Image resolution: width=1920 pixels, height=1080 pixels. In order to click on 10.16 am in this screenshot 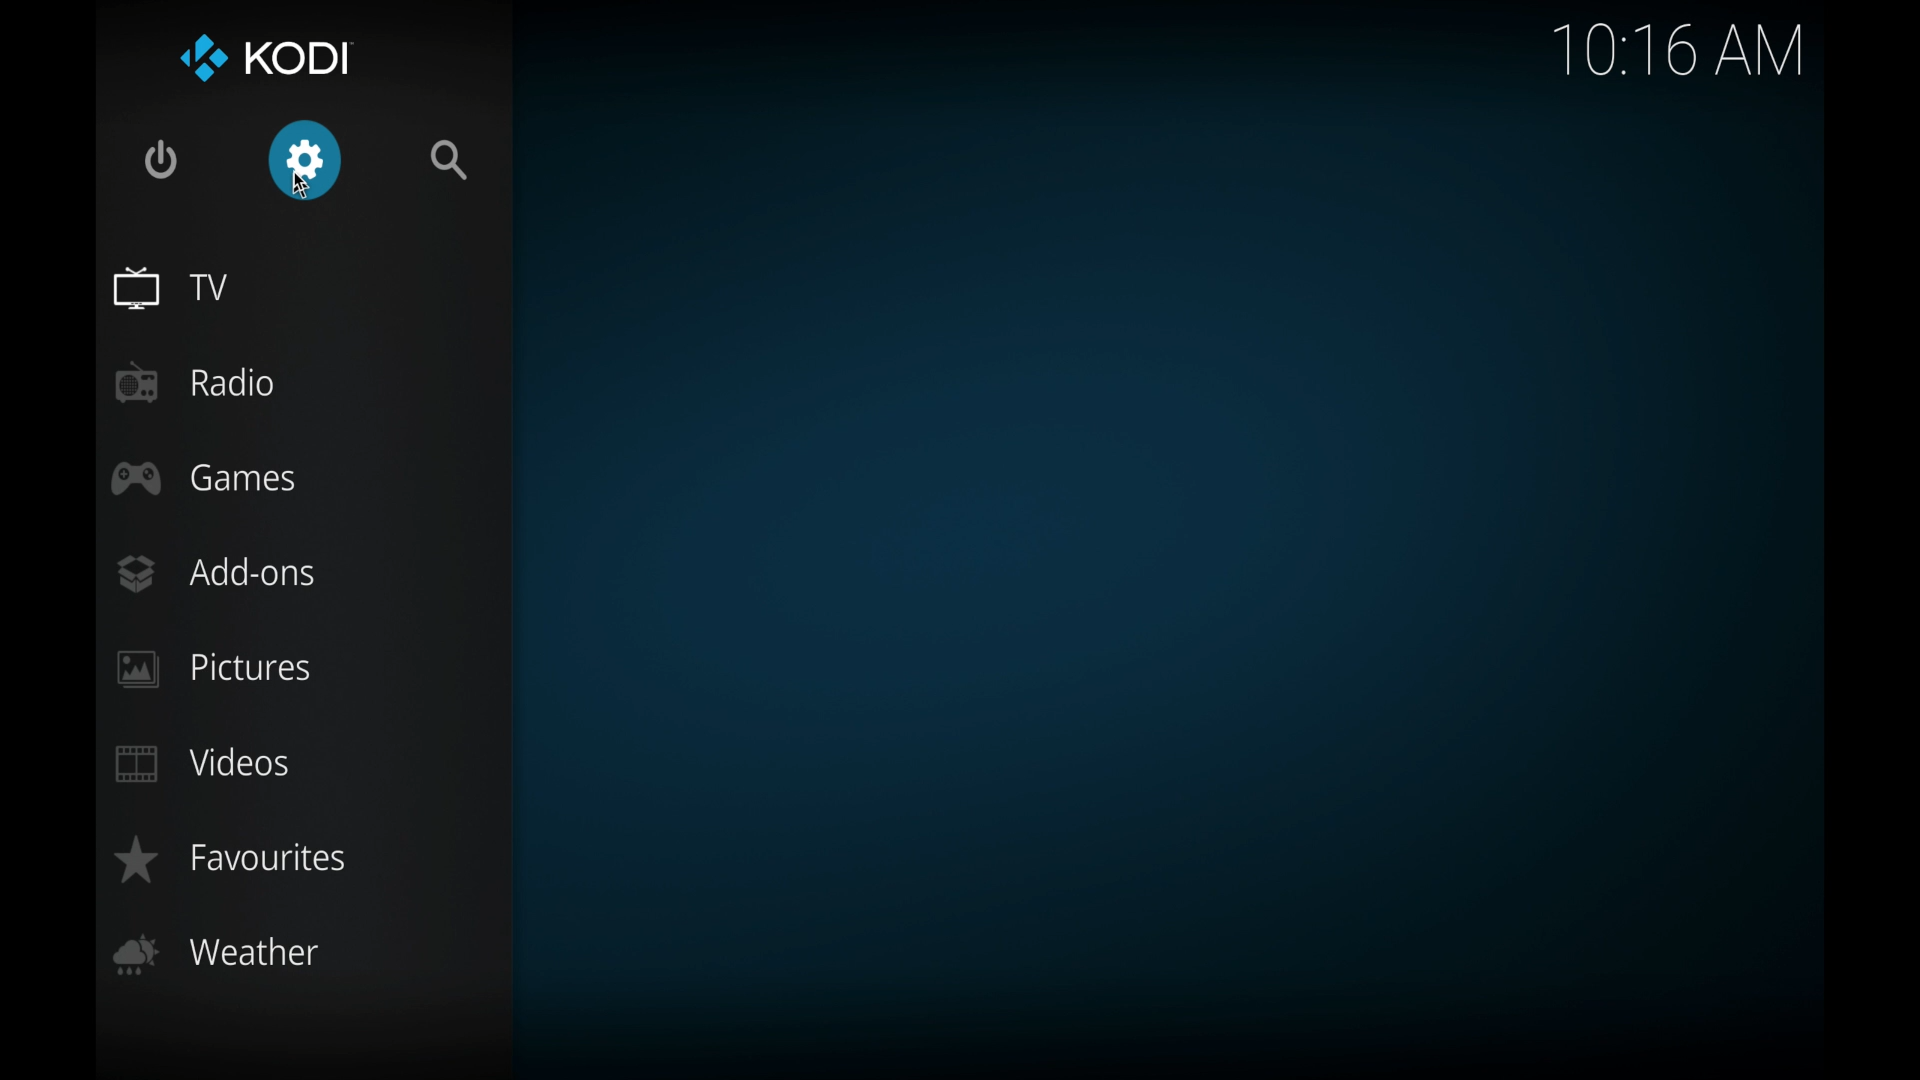, I will do `click(1681, 52)`.